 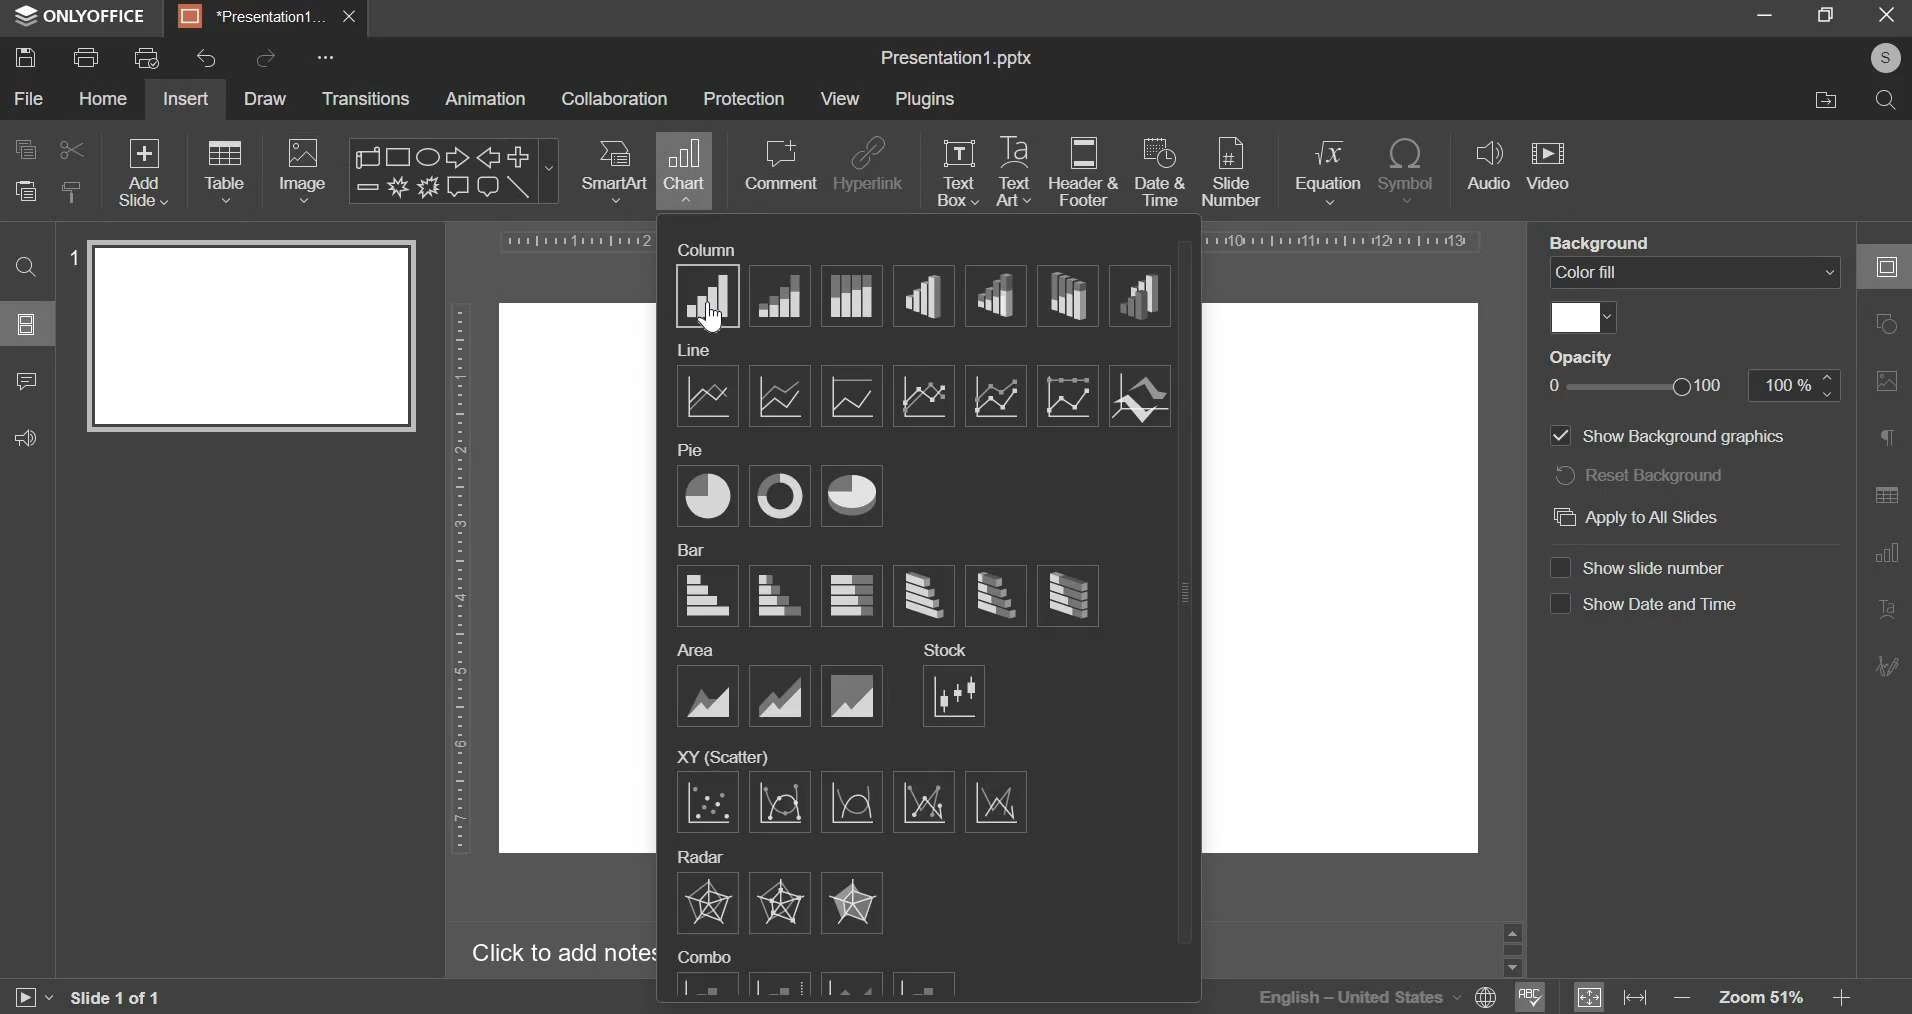 I want to click on exit, so click(x=349, y=15).